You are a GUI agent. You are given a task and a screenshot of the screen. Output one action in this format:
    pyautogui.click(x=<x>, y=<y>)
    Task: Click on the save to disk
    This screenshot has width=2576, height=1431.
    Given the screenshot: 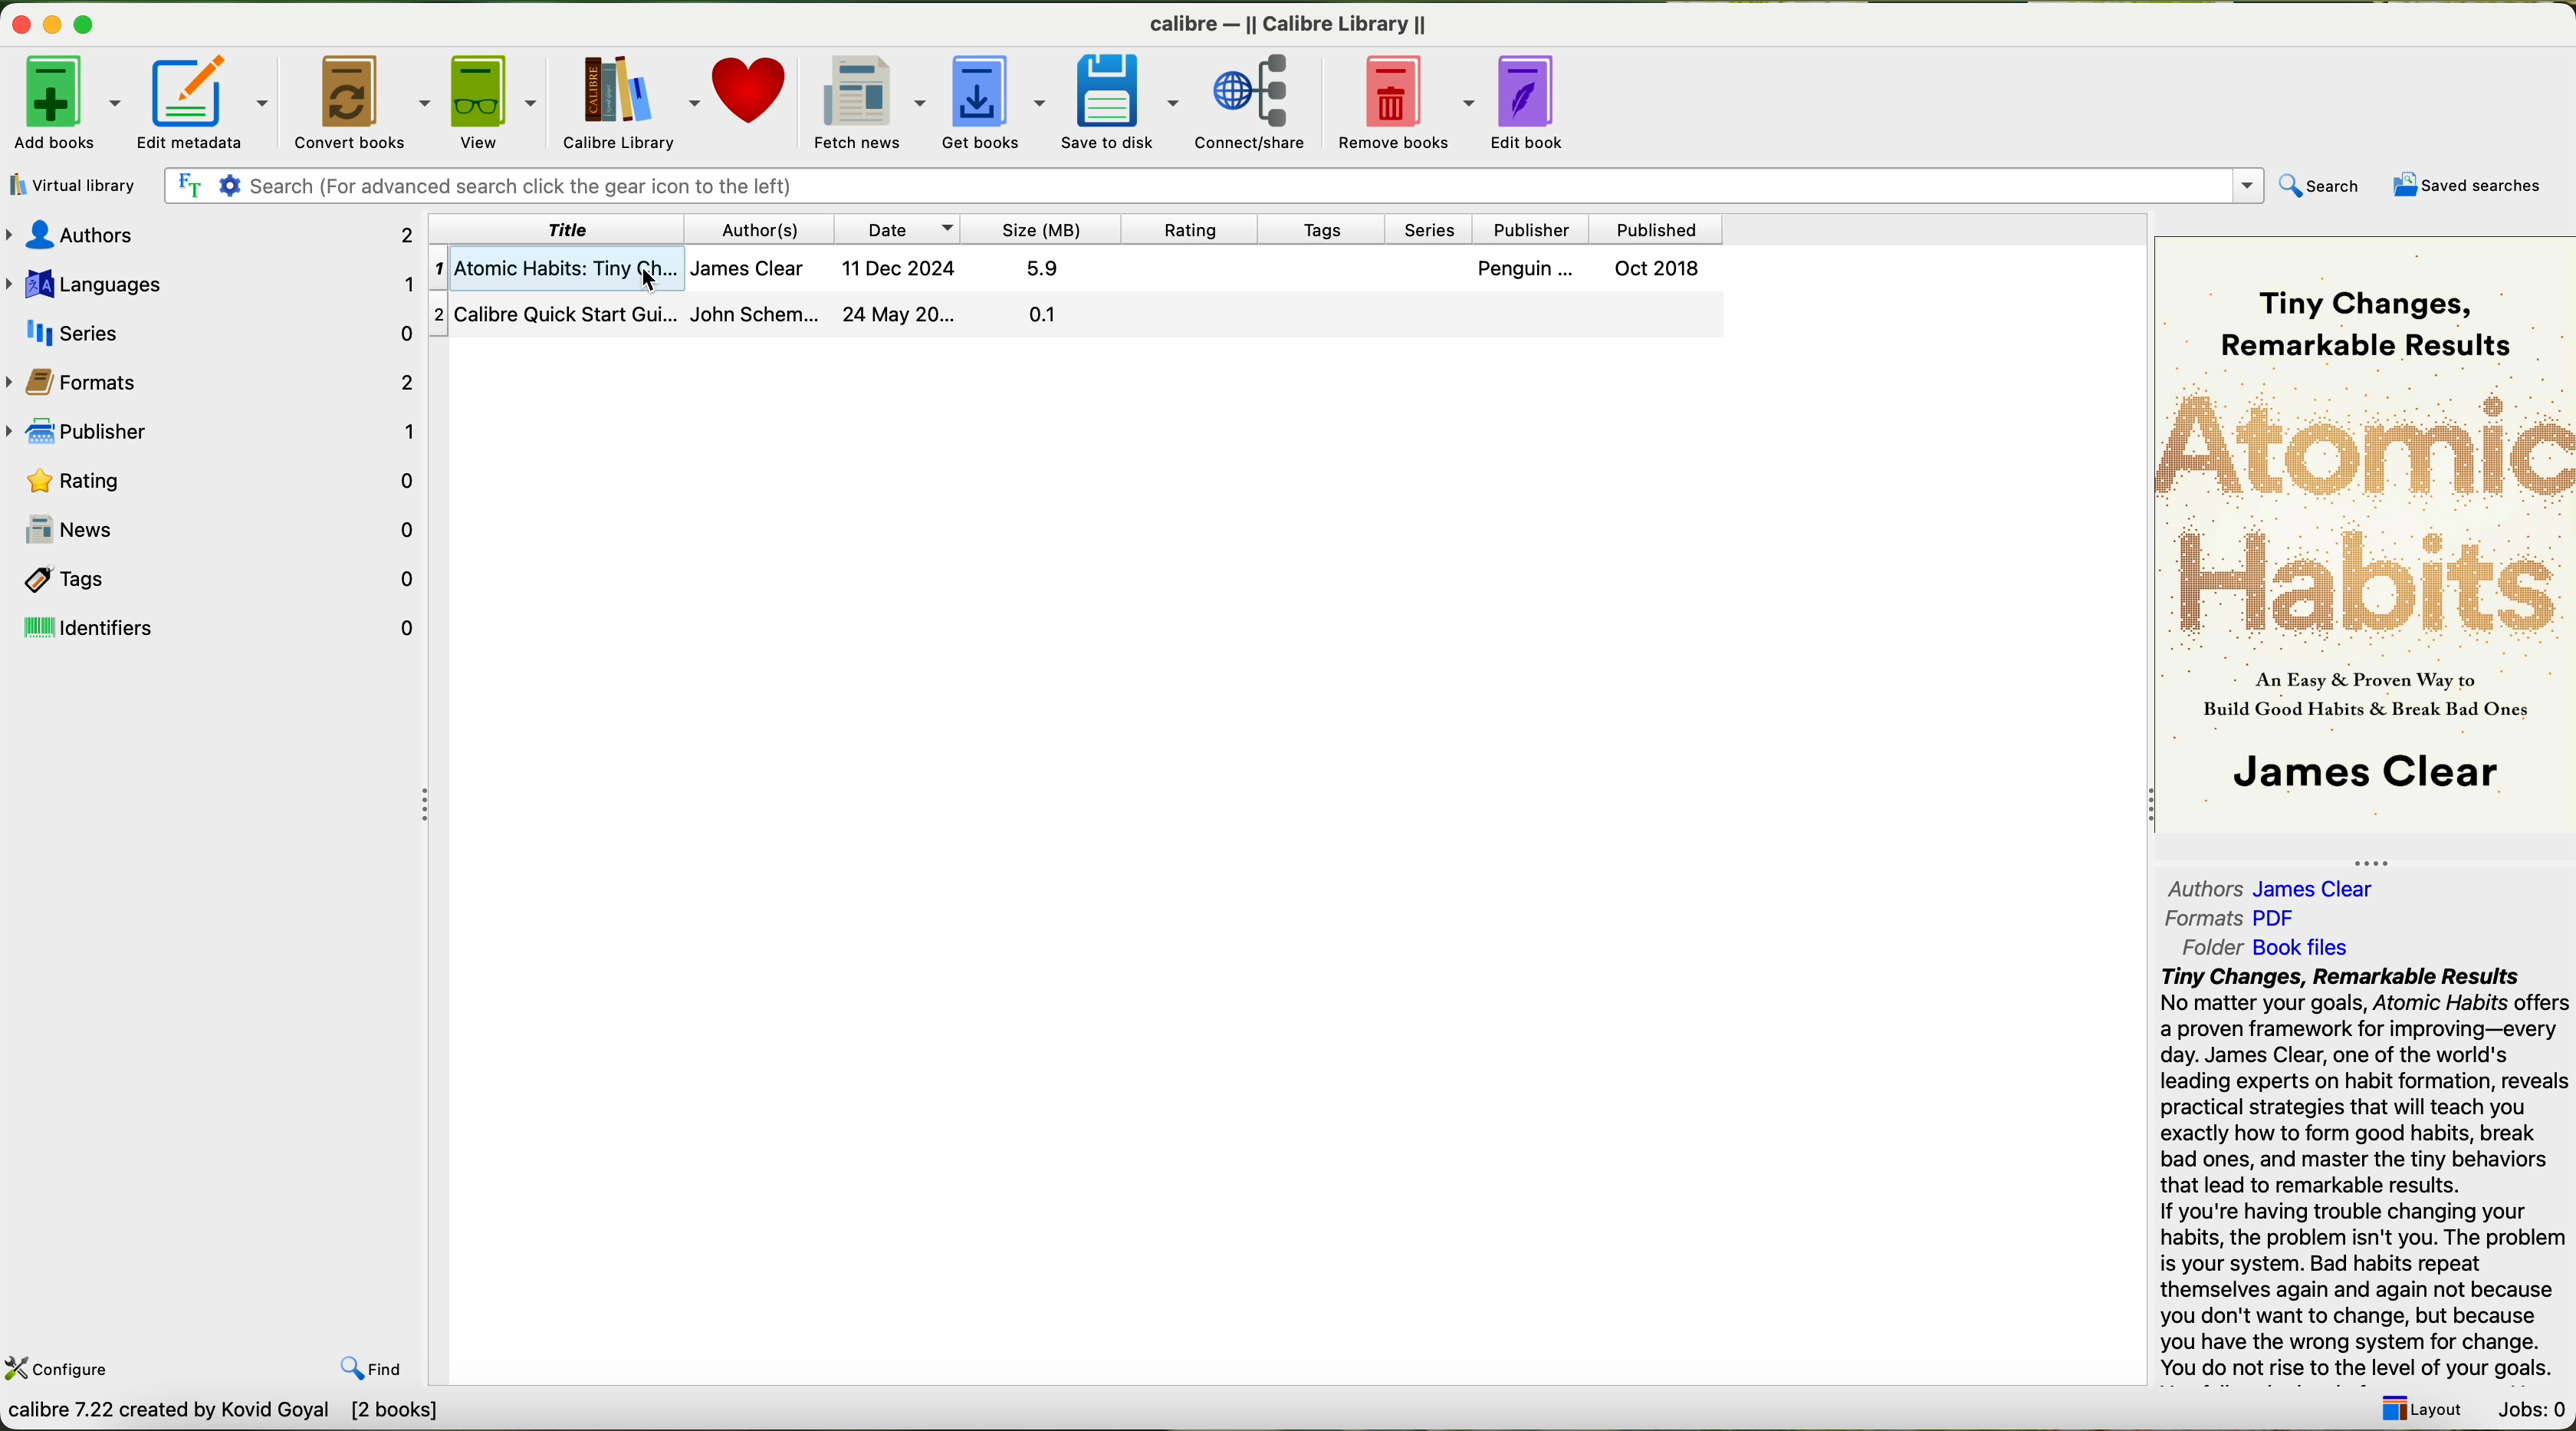 What is the action you would take?
    pyautogui.click(x=1119, y=101)
    